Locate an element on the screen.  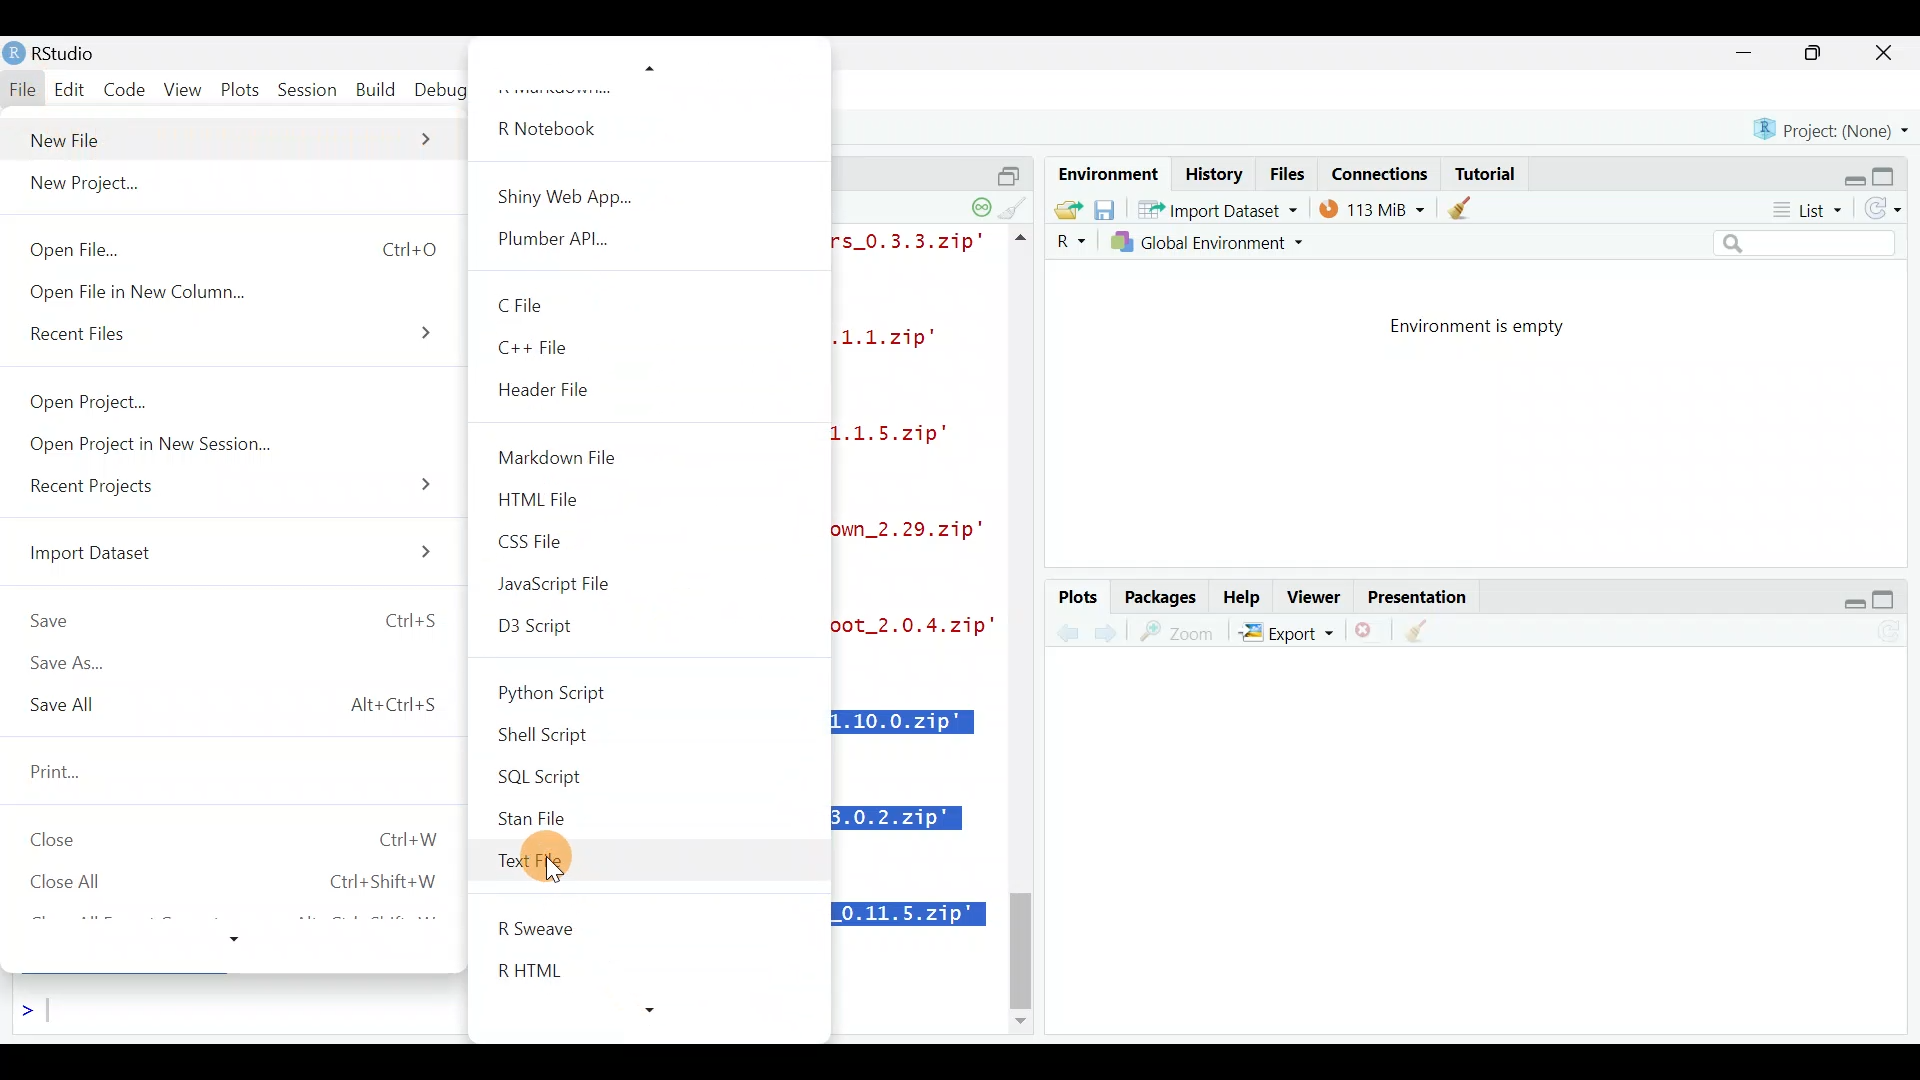
Header File is located at coordinates (559, 394).